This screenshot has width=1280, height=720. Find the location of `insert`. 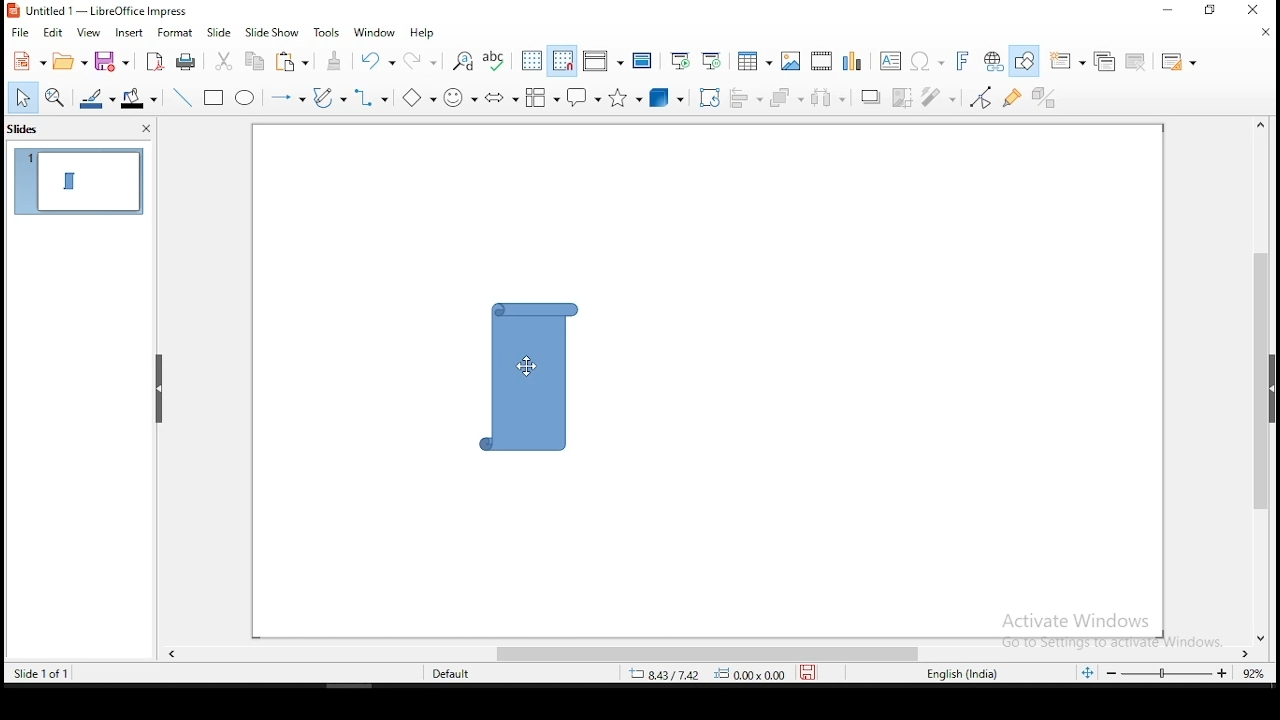

insert is located at coordinates (131, 33).